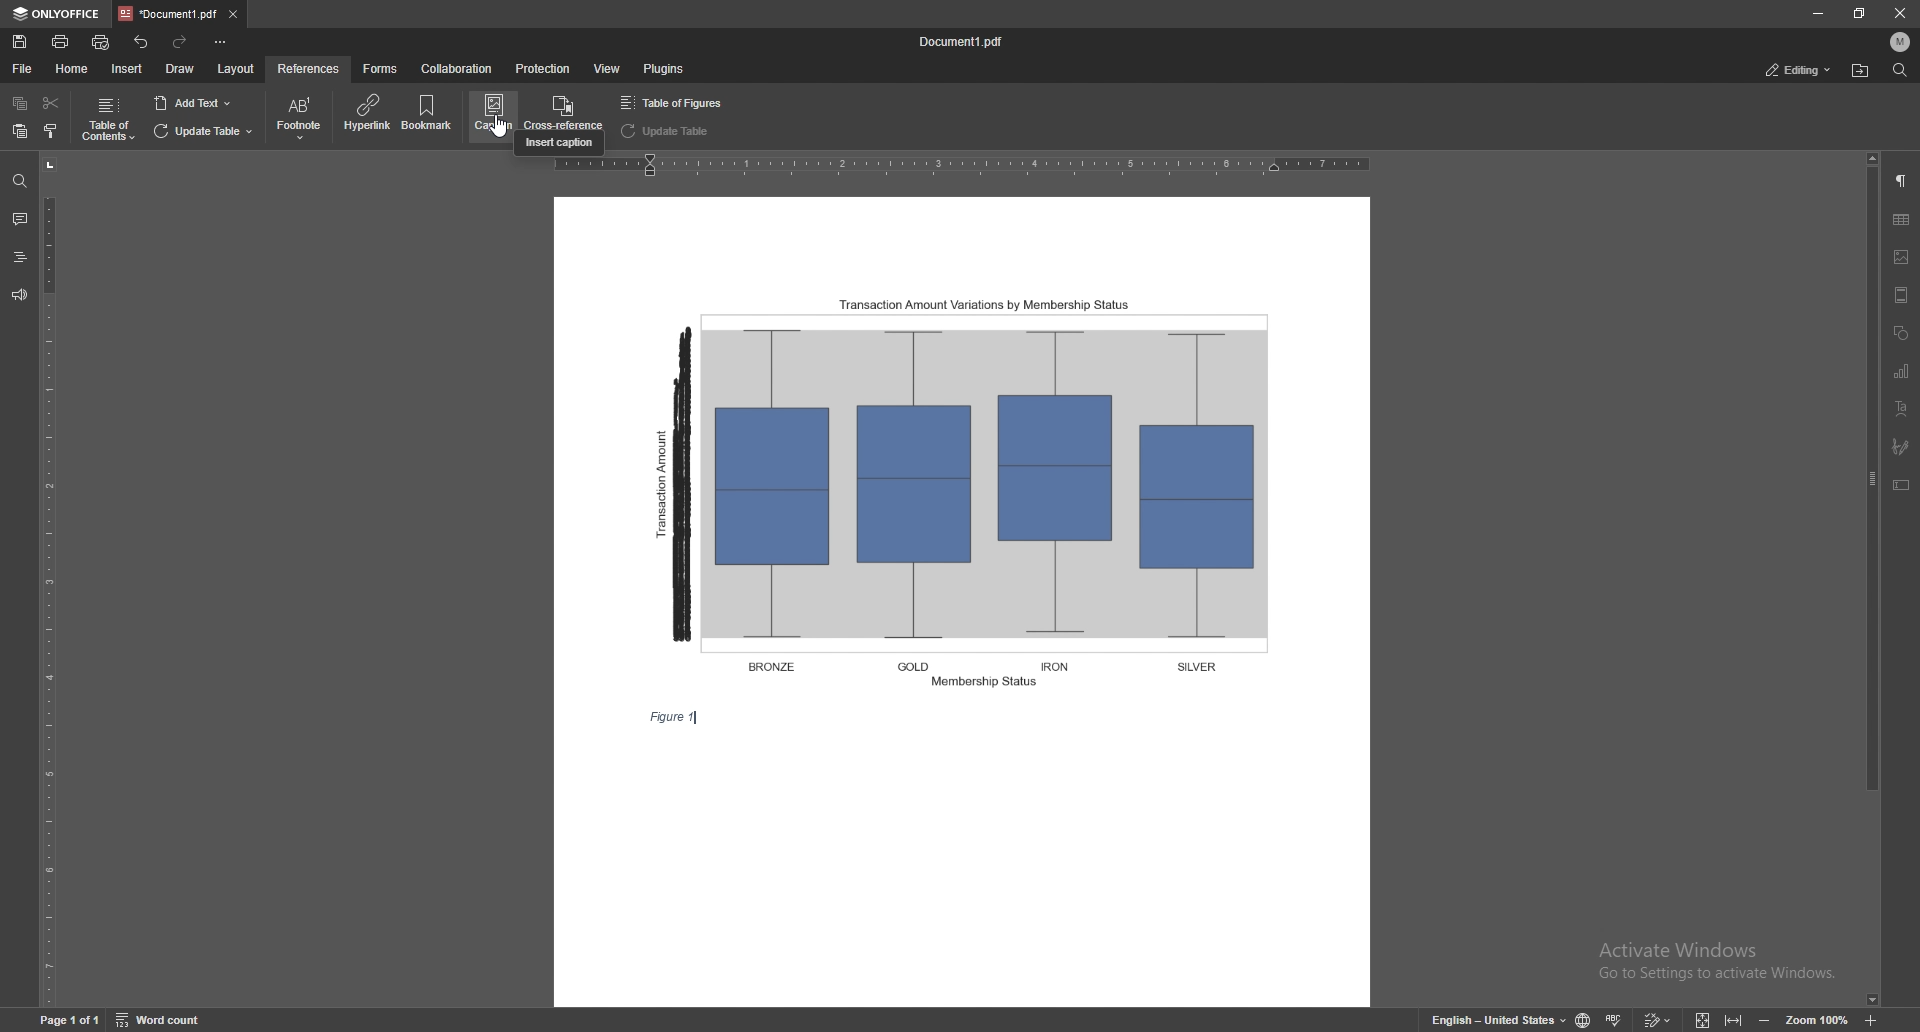  I want to click on fit to width, so click(1734, 1019).